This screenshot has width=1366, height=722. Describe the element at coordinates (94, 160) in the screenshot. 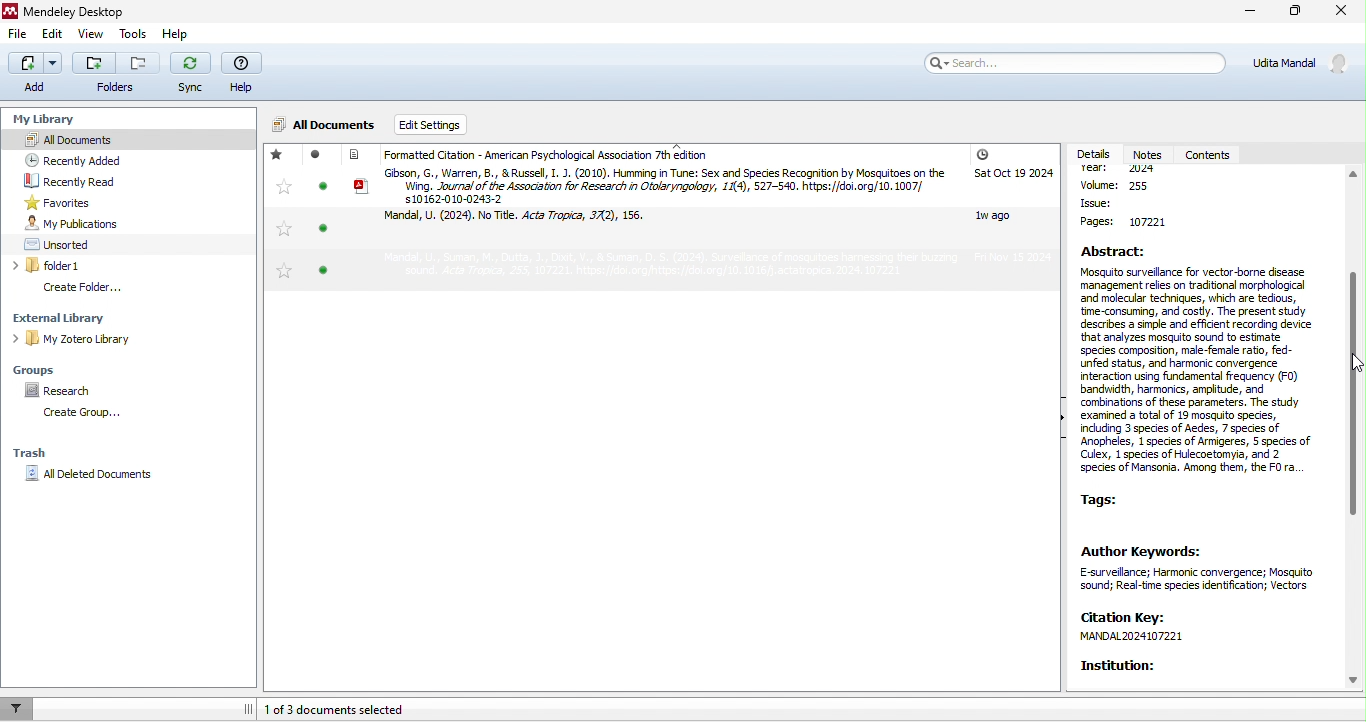

I see `recently added` at that location.